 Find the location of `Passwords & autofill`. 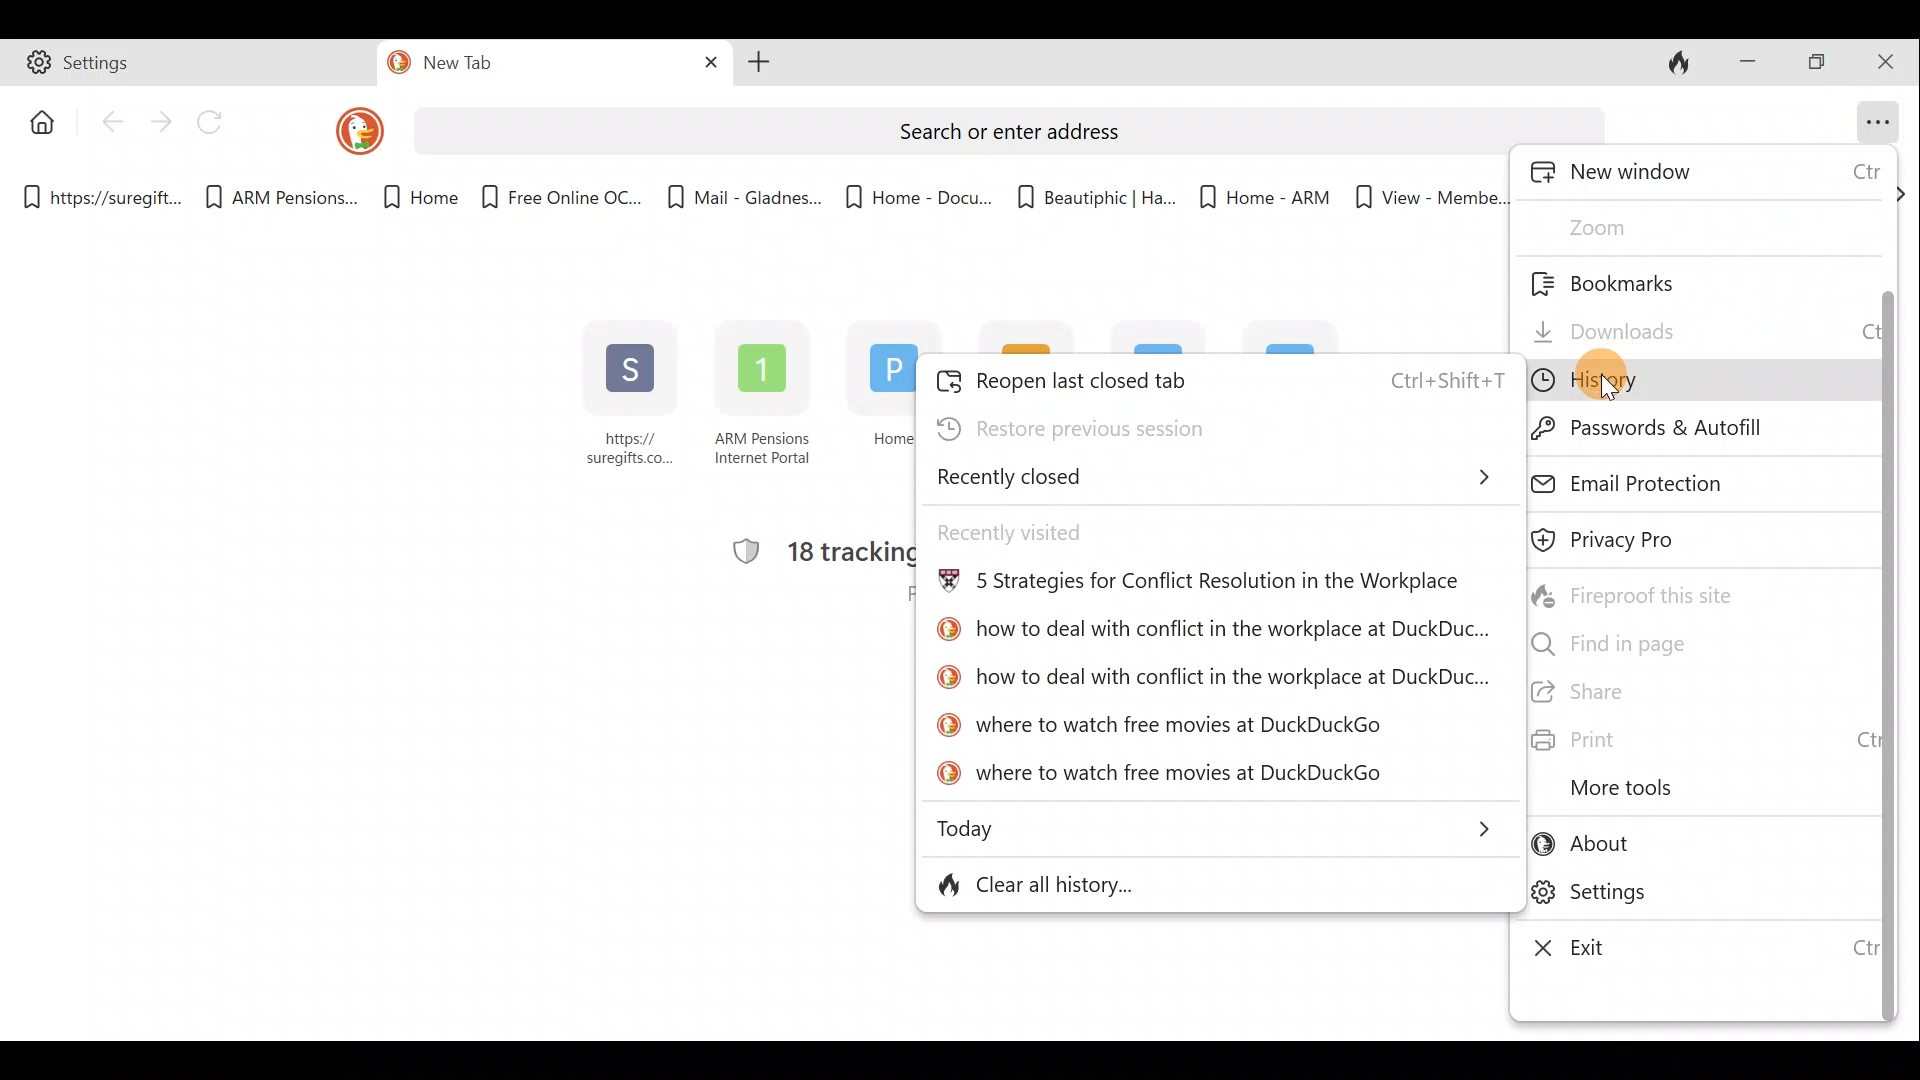

Passwords & autofill is located at coordinates (1681, 429).